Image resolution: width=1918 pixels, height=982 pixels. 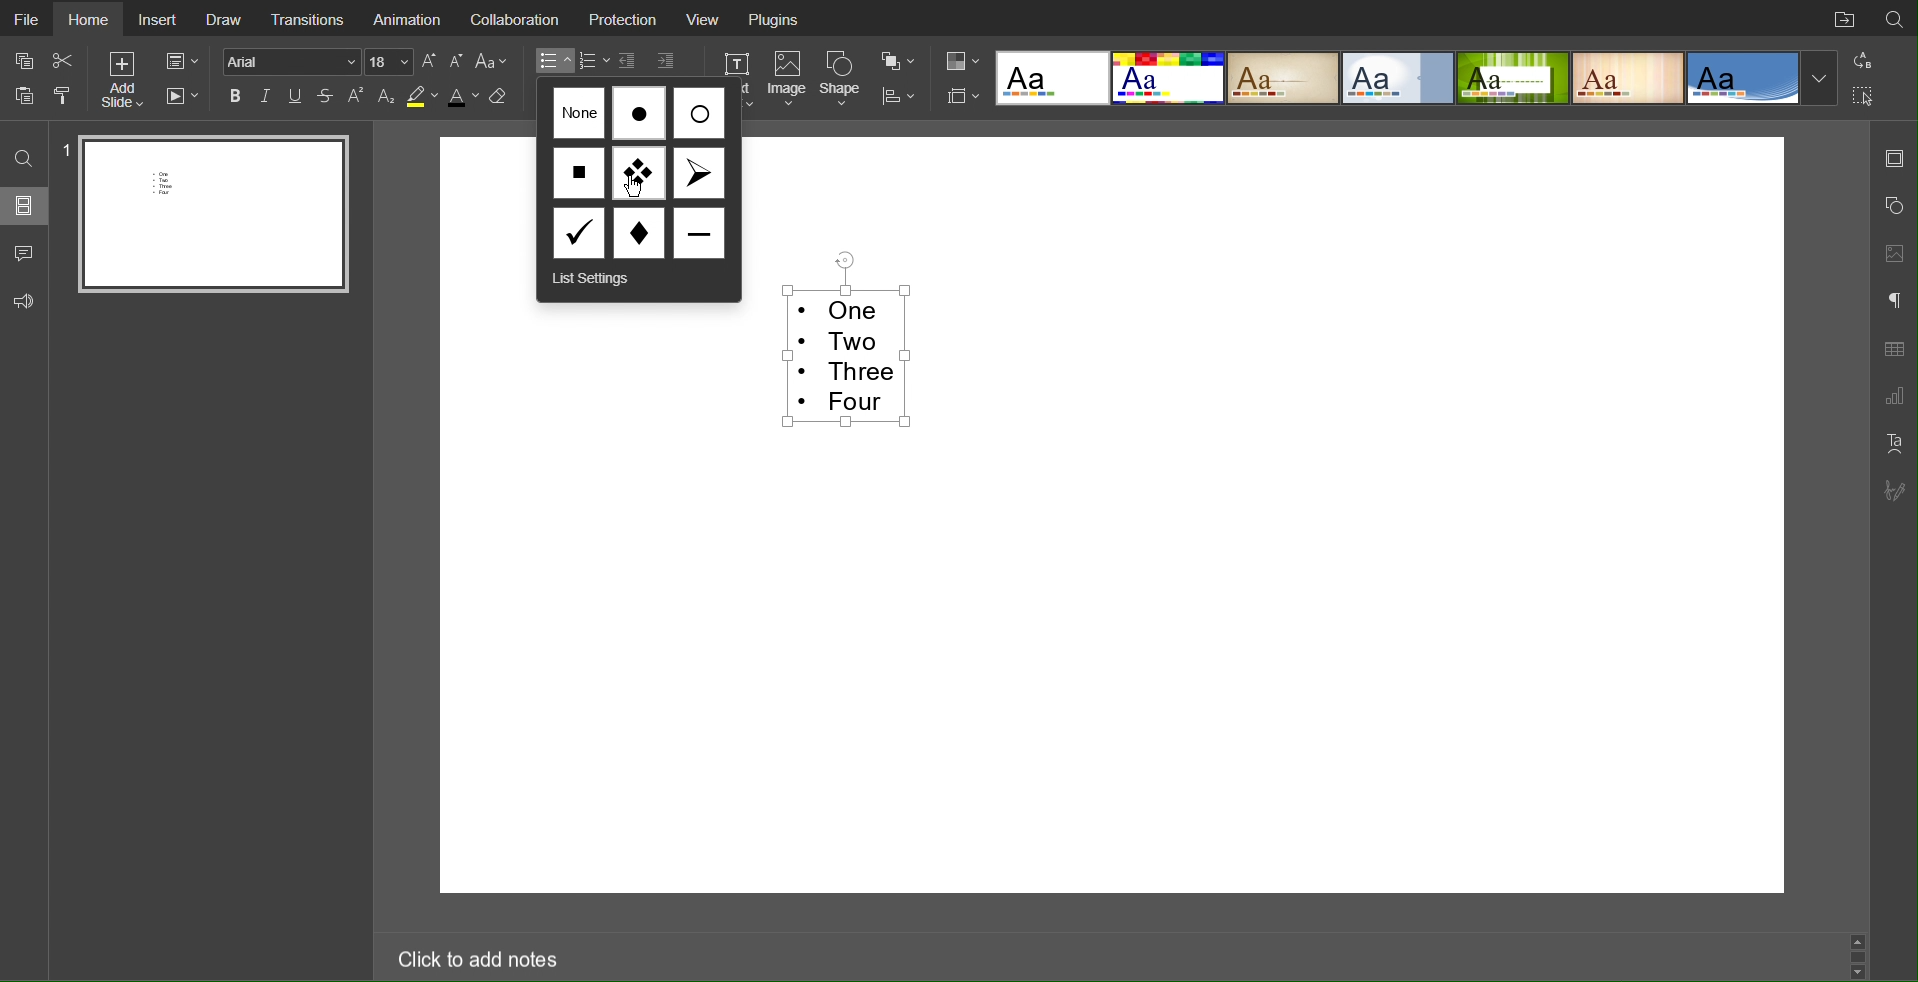 What do you see at coordinates (704, 18) in the screenshot?
I see `View` at bounding box center [704, 18].